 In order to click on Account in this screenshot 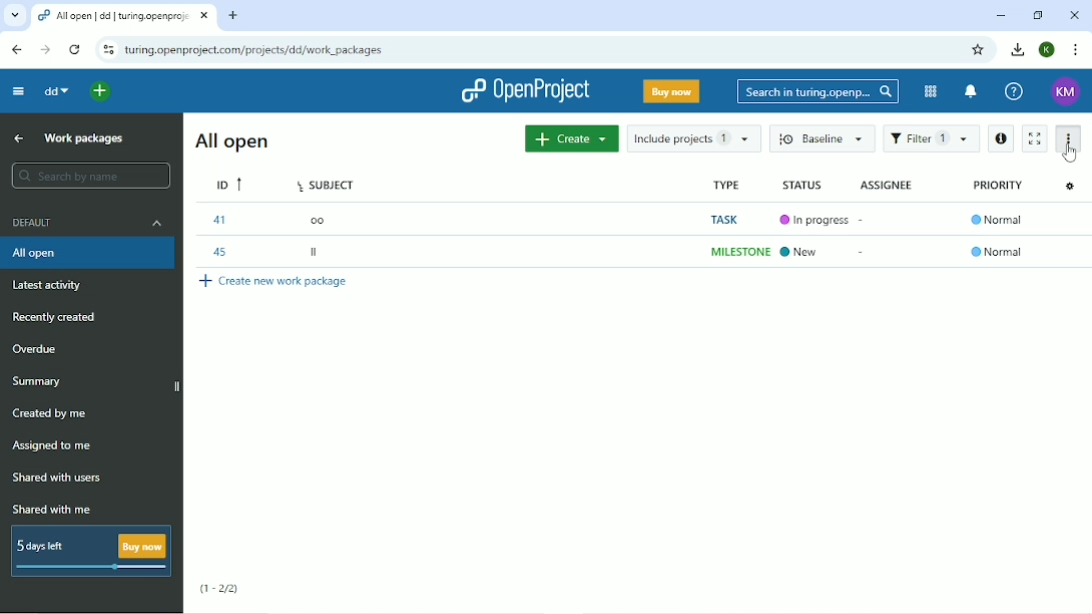, I will do `click(1048, 49)`.